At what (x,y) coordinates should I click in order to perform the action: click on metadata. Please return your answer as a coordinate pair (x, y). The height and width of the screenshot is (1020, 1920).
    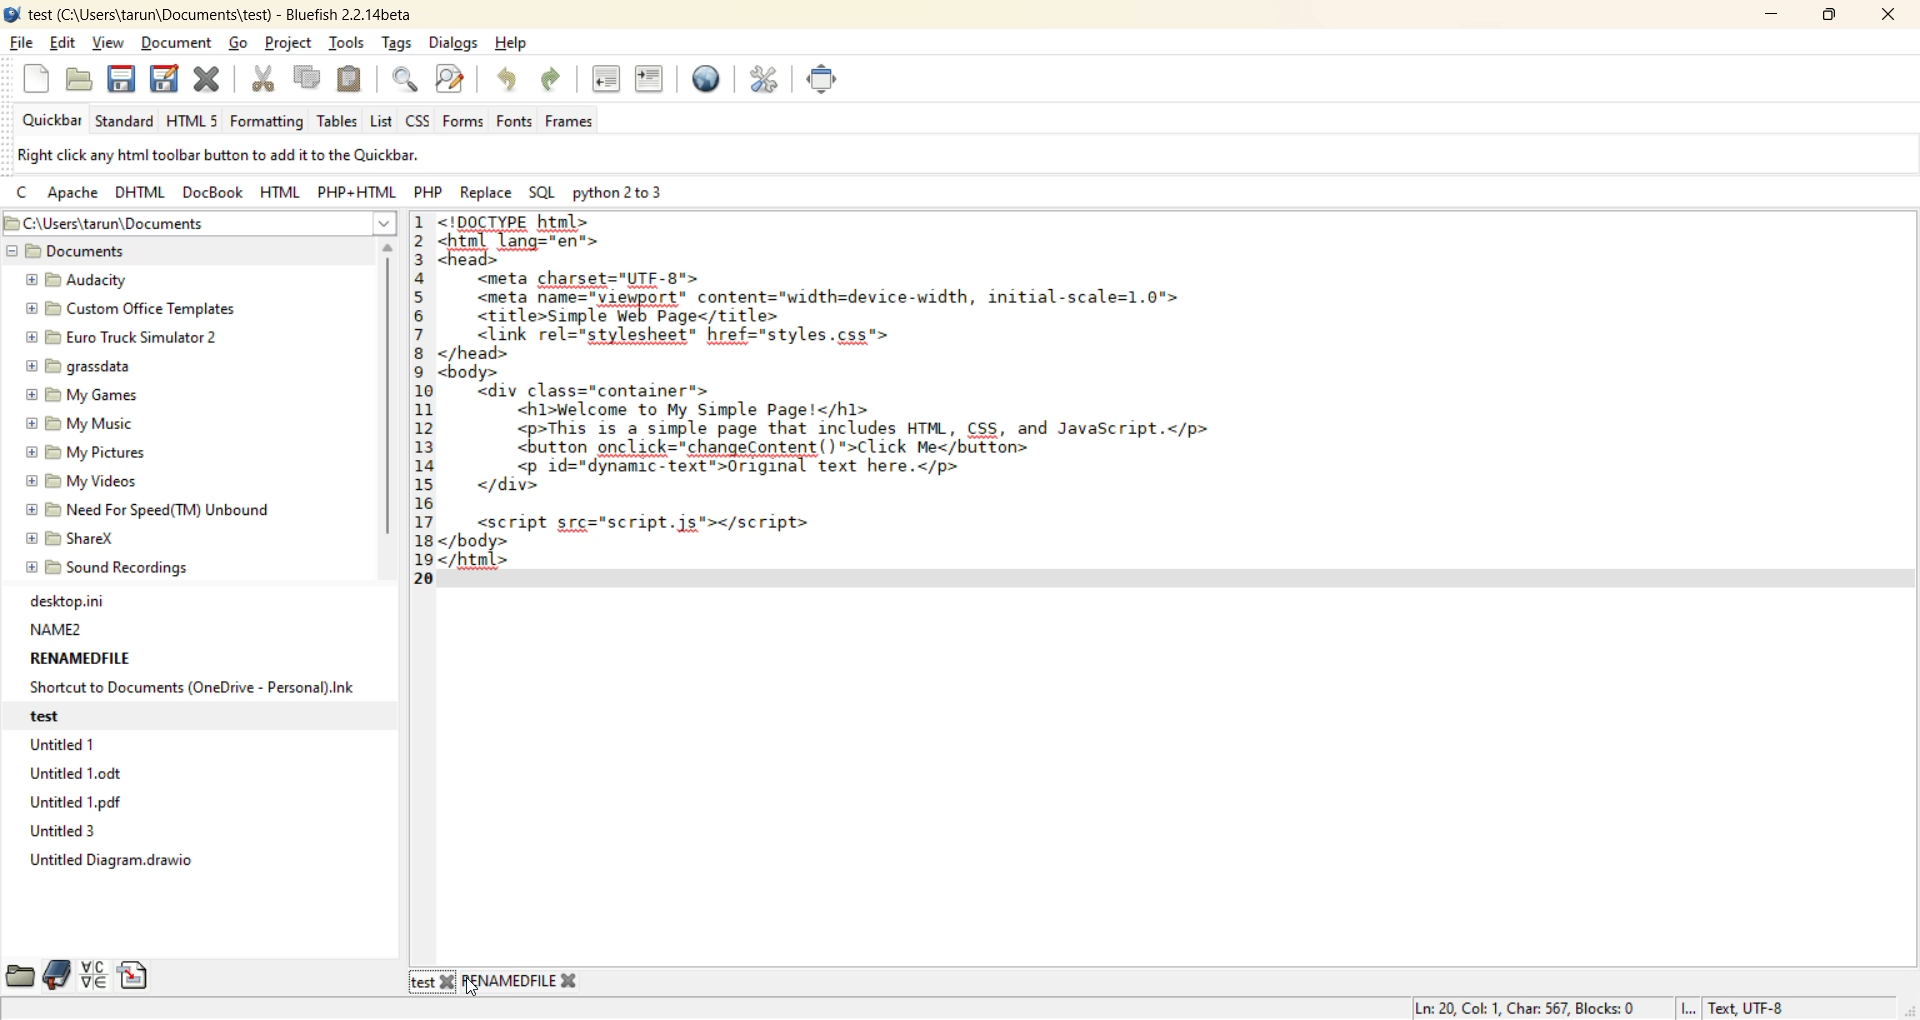
    Looking at the image, I should click on (267, 156).